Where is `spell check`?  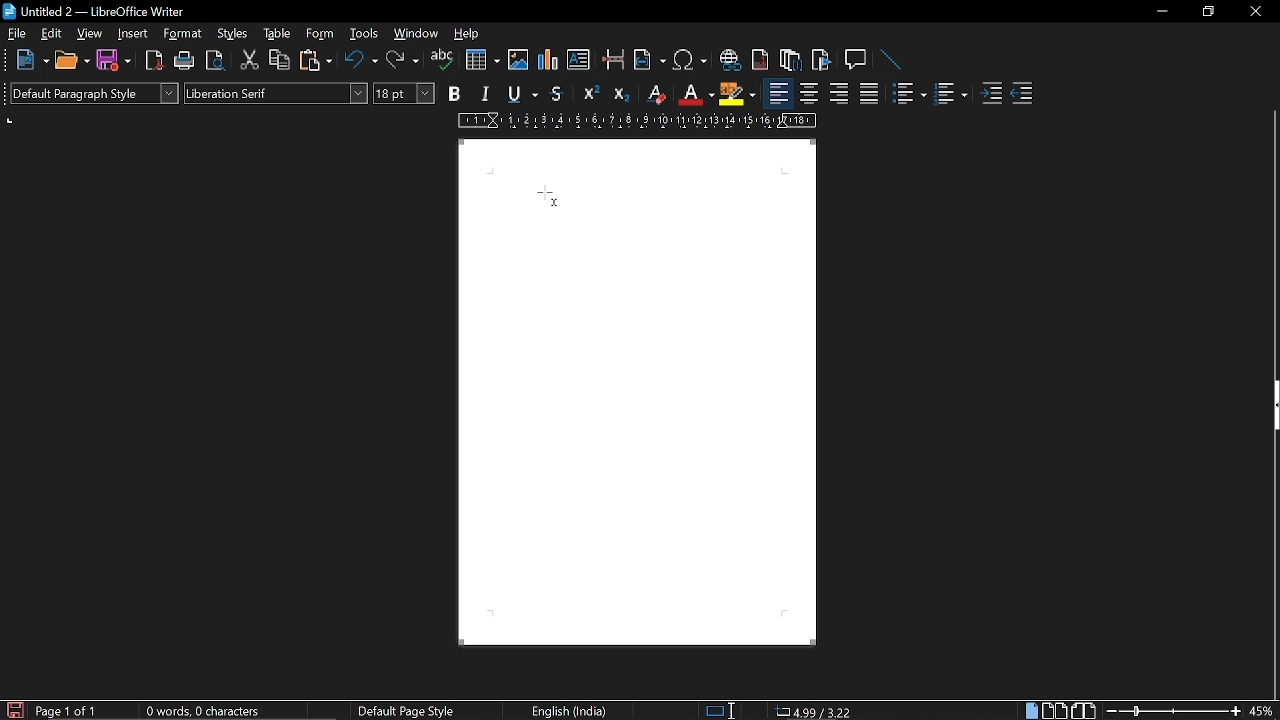 spell check is located at coordinates (441, 62).